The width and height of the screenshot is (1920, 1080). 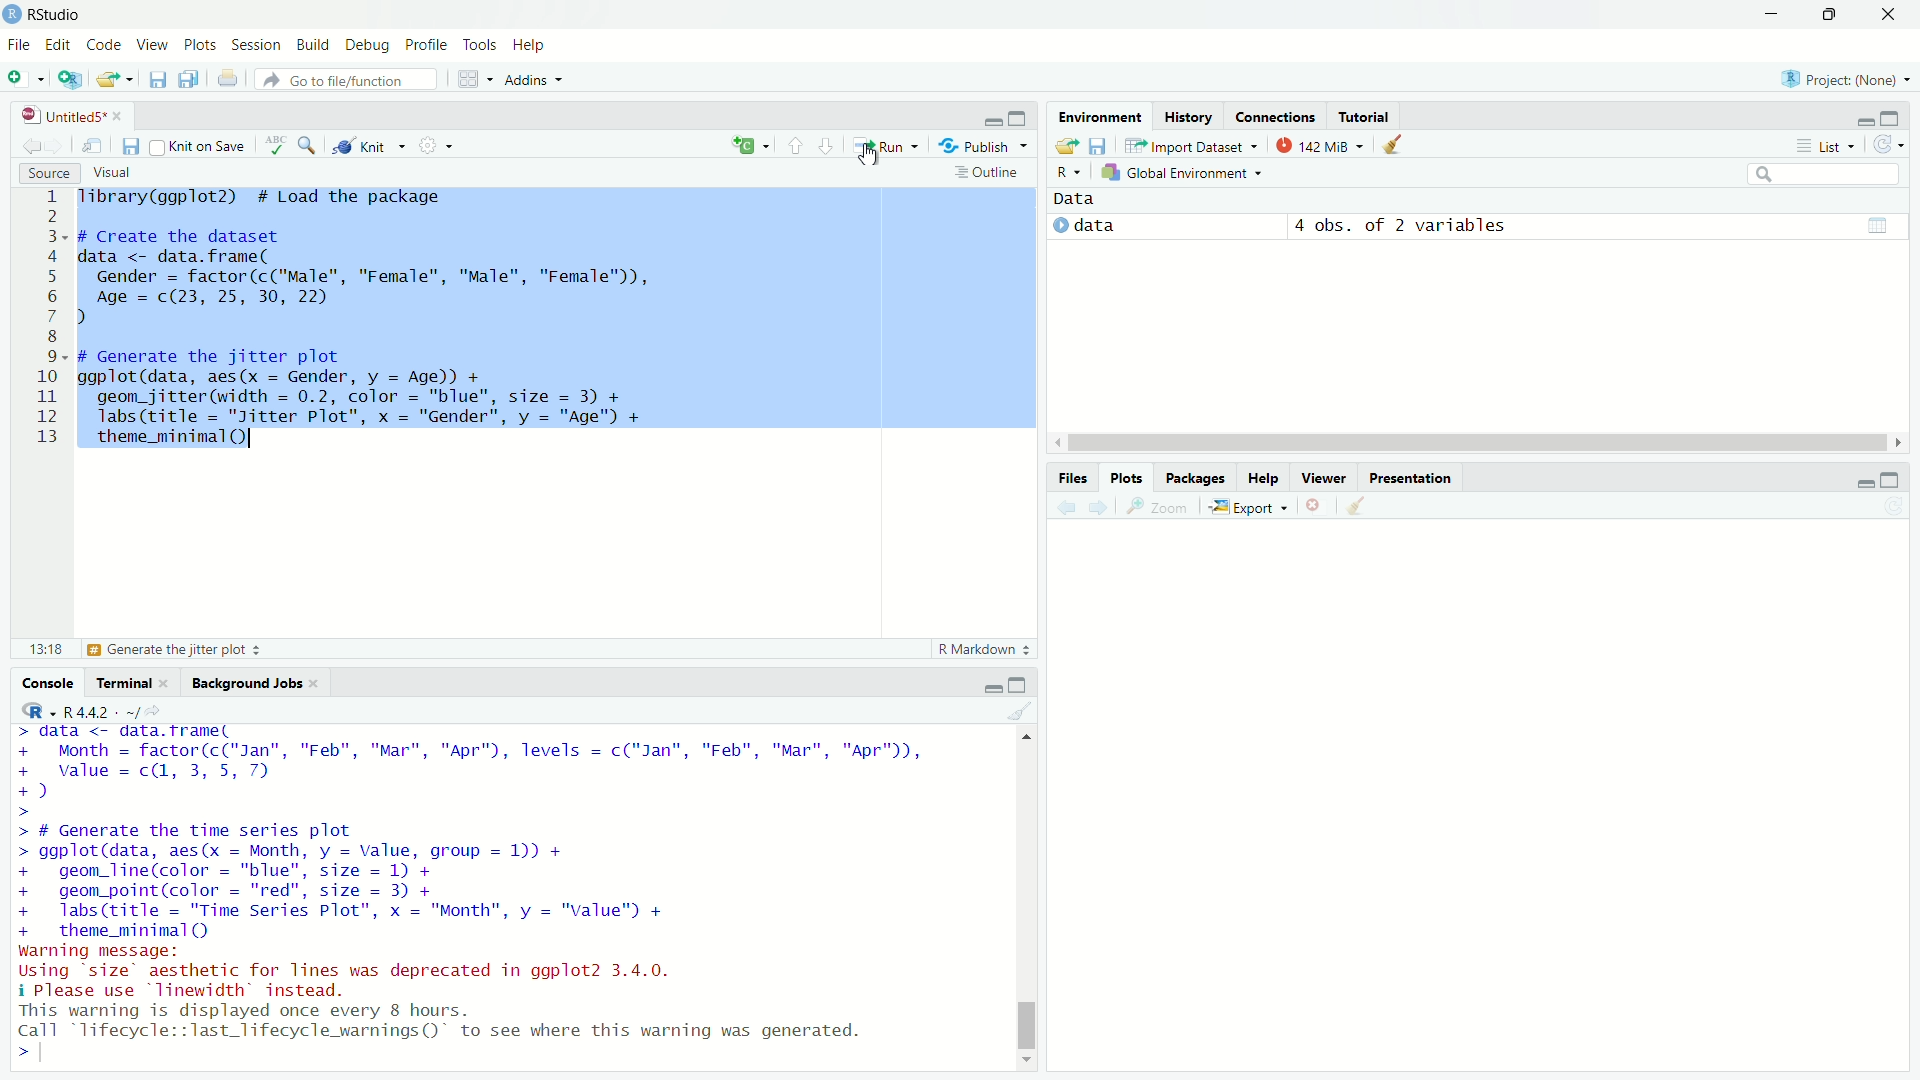 I want to click on untitled5, so click(x=55, y=116).